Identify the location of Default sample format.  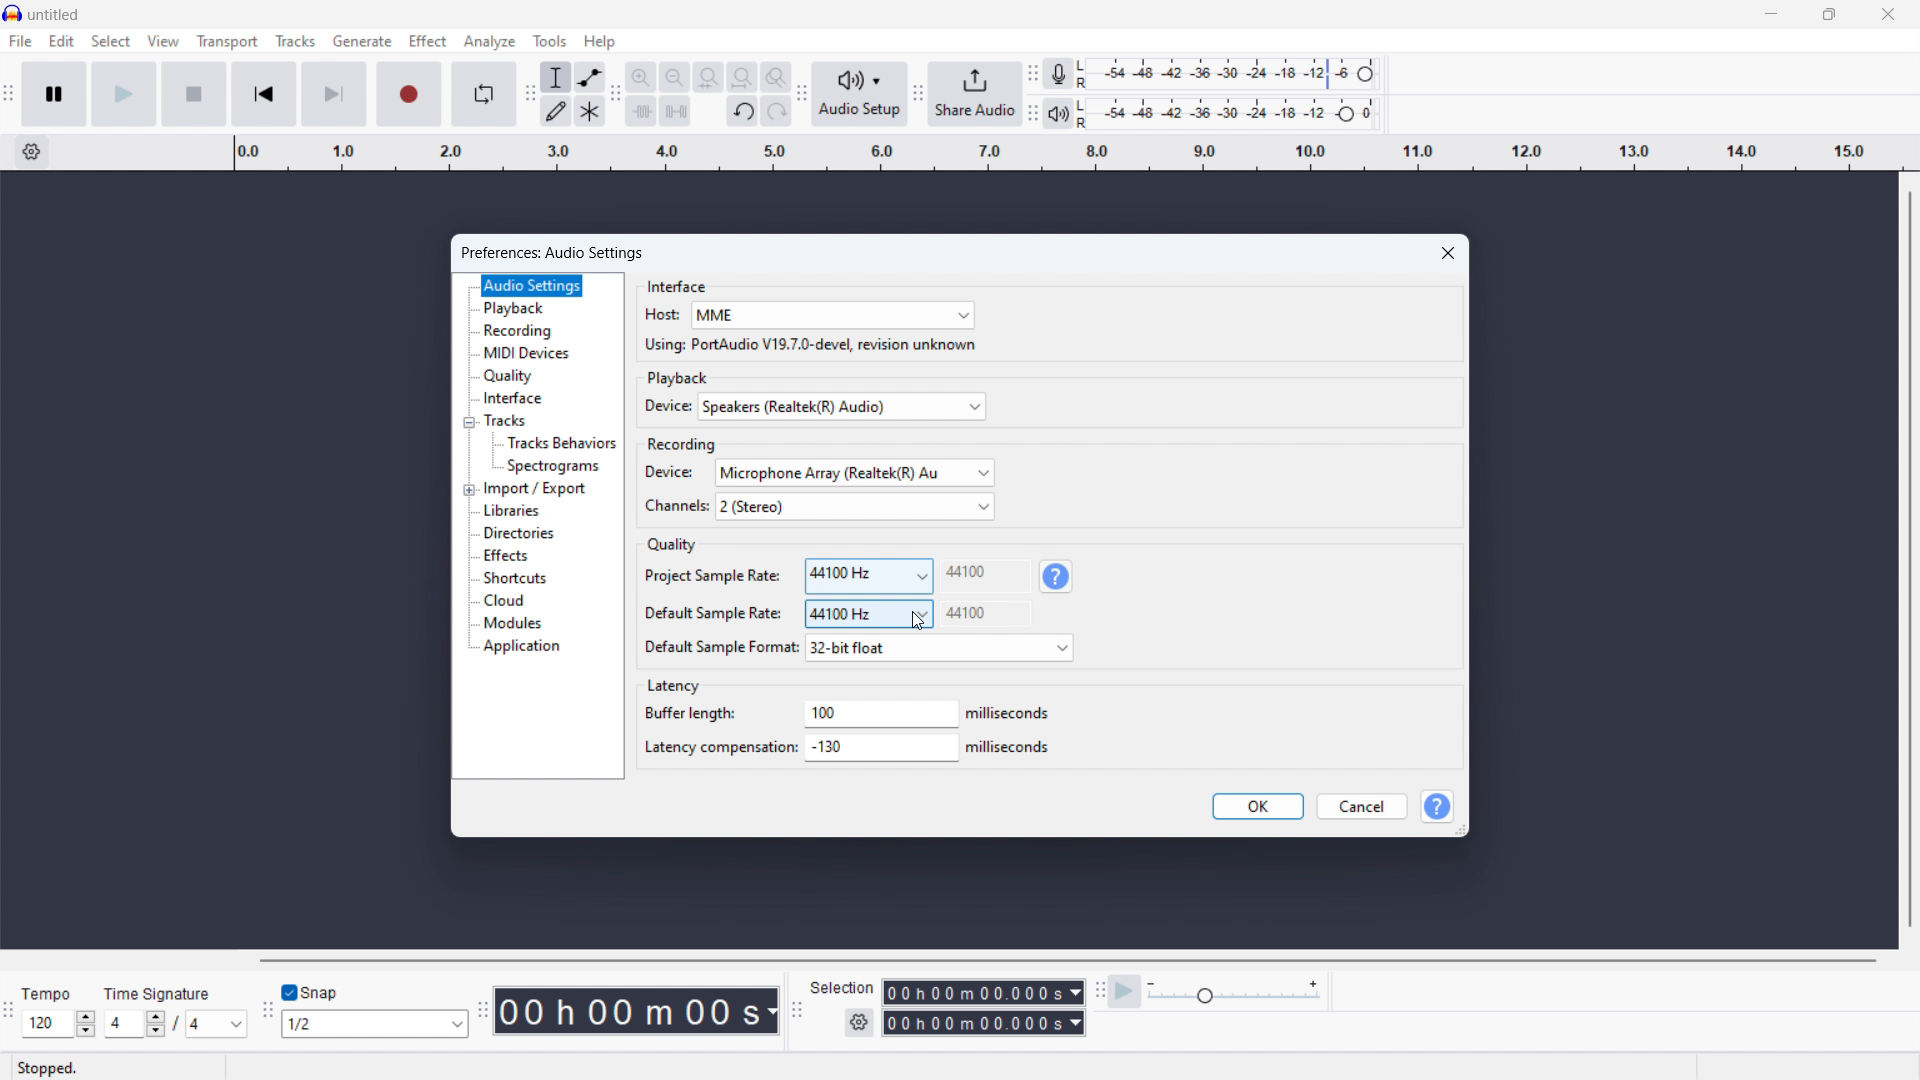
(718, 646).